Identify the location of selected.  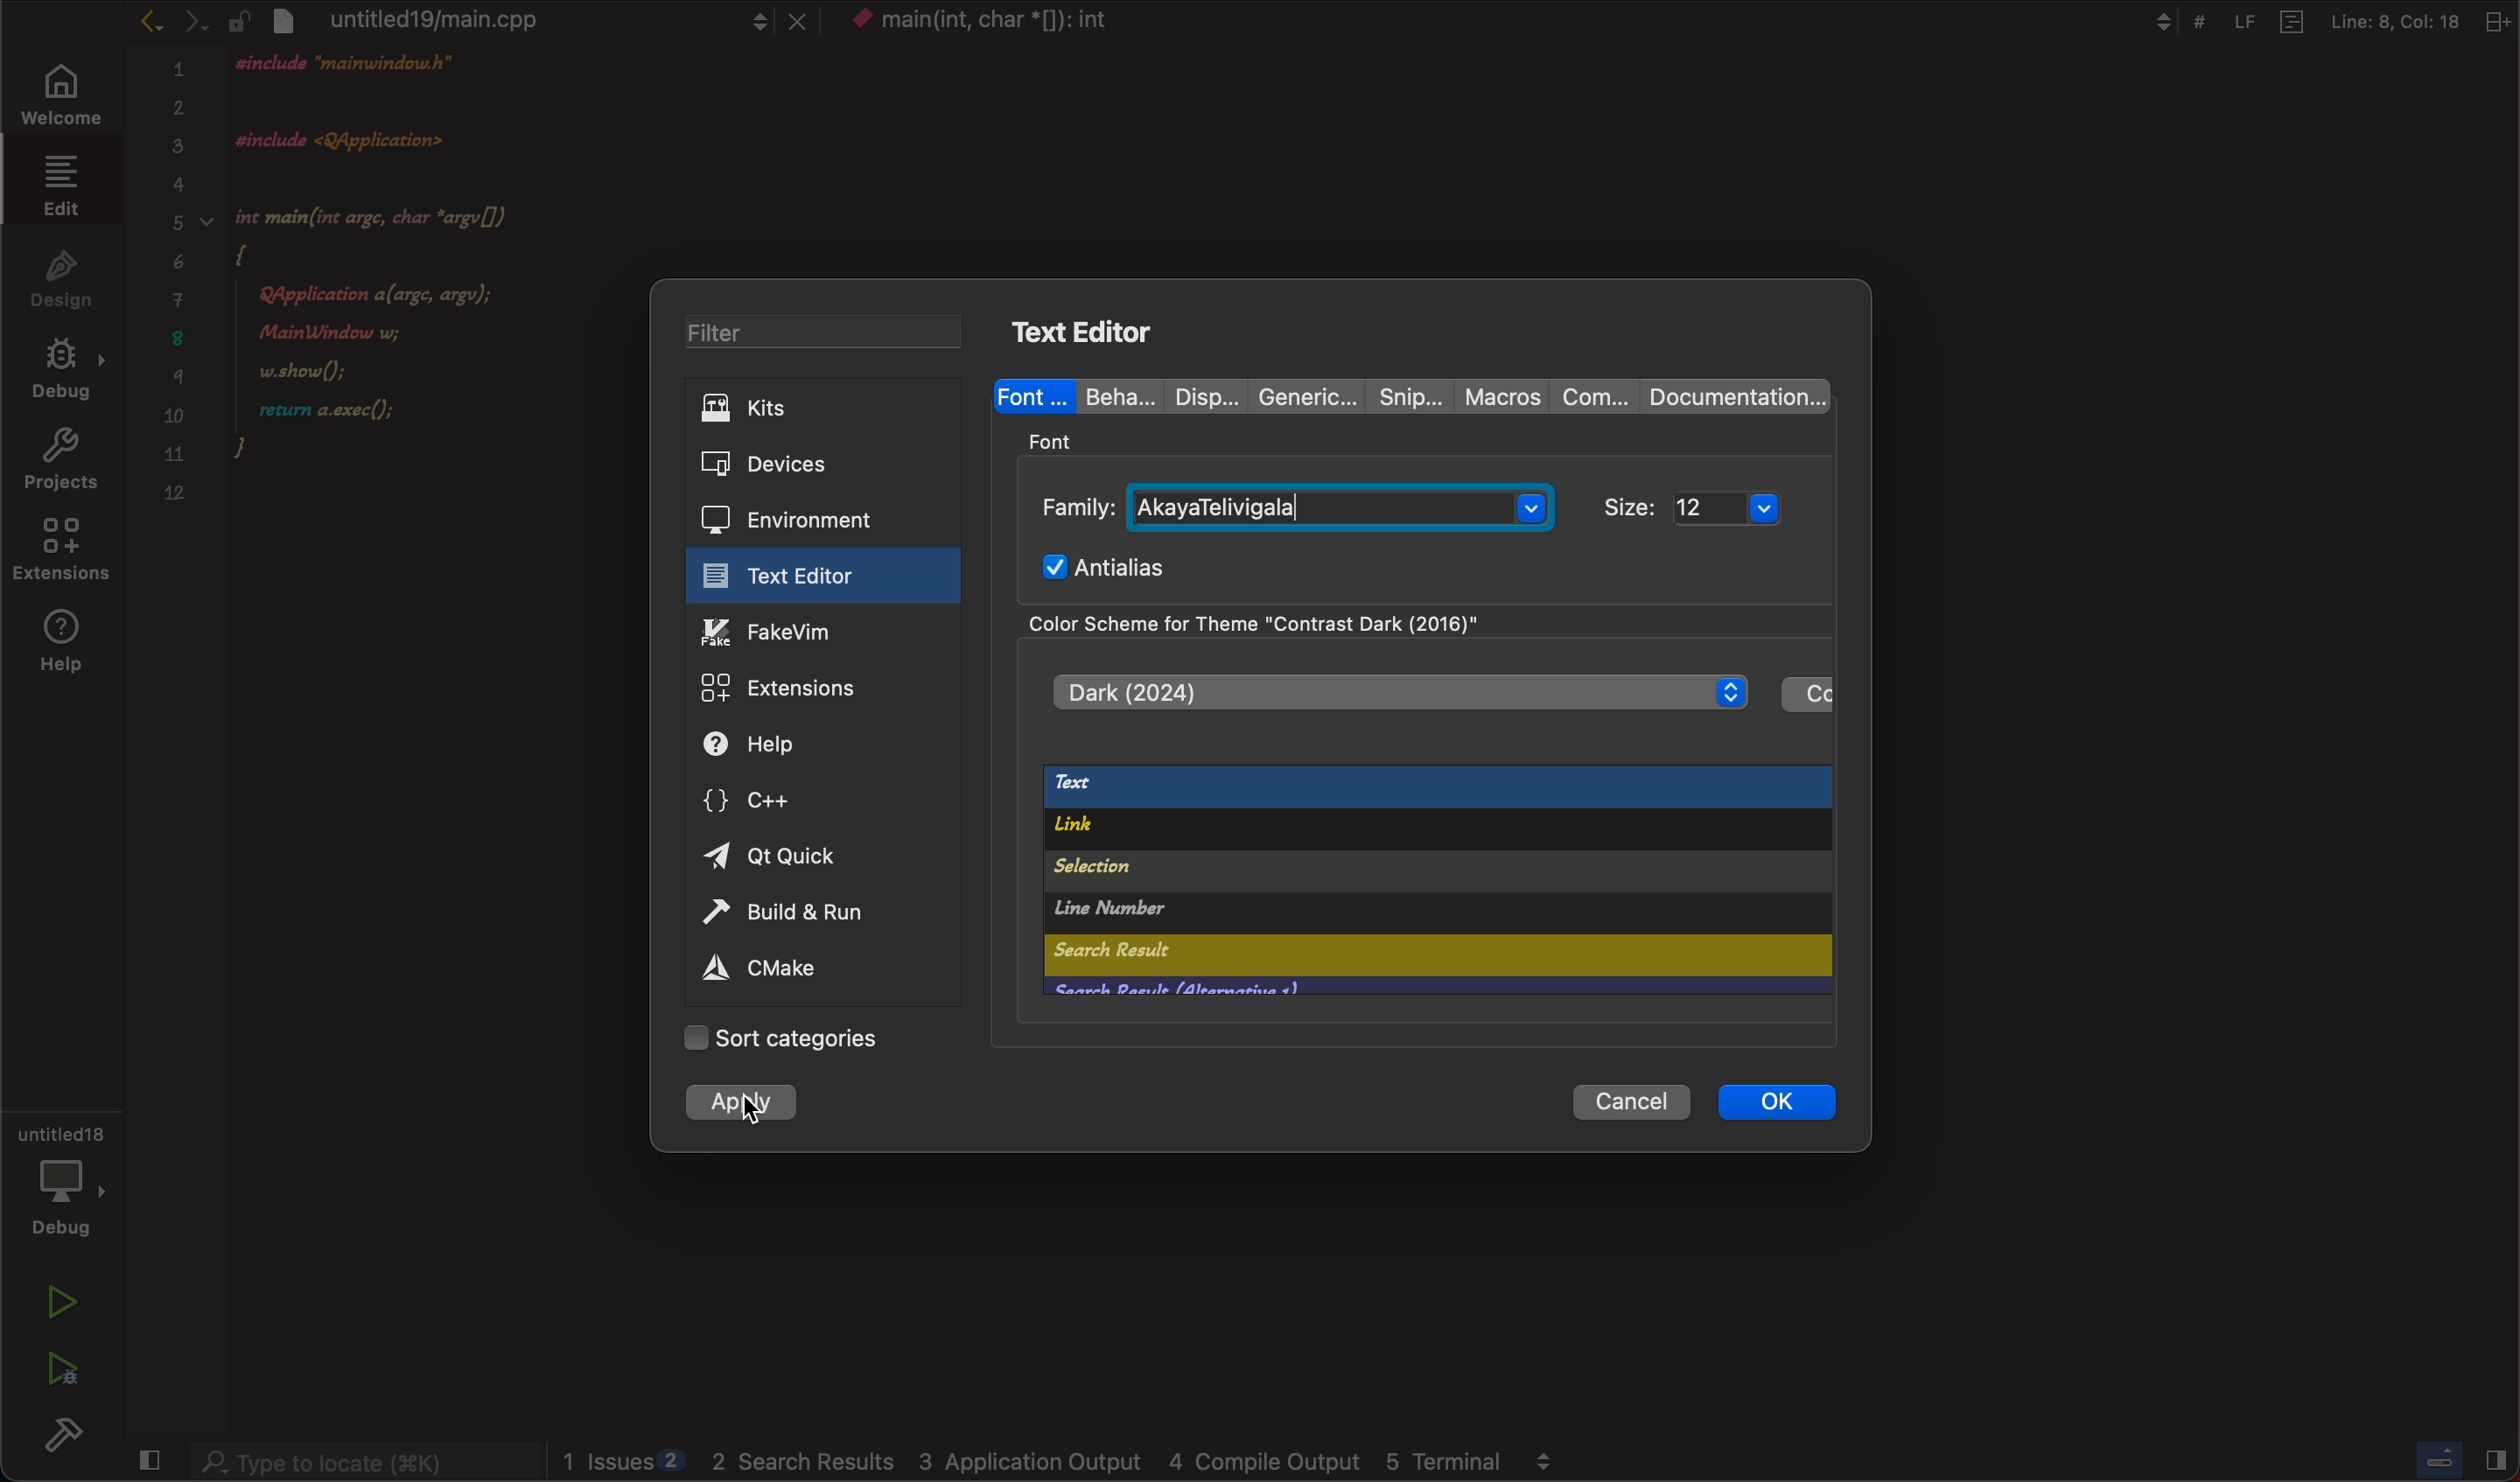
(744, 1107).